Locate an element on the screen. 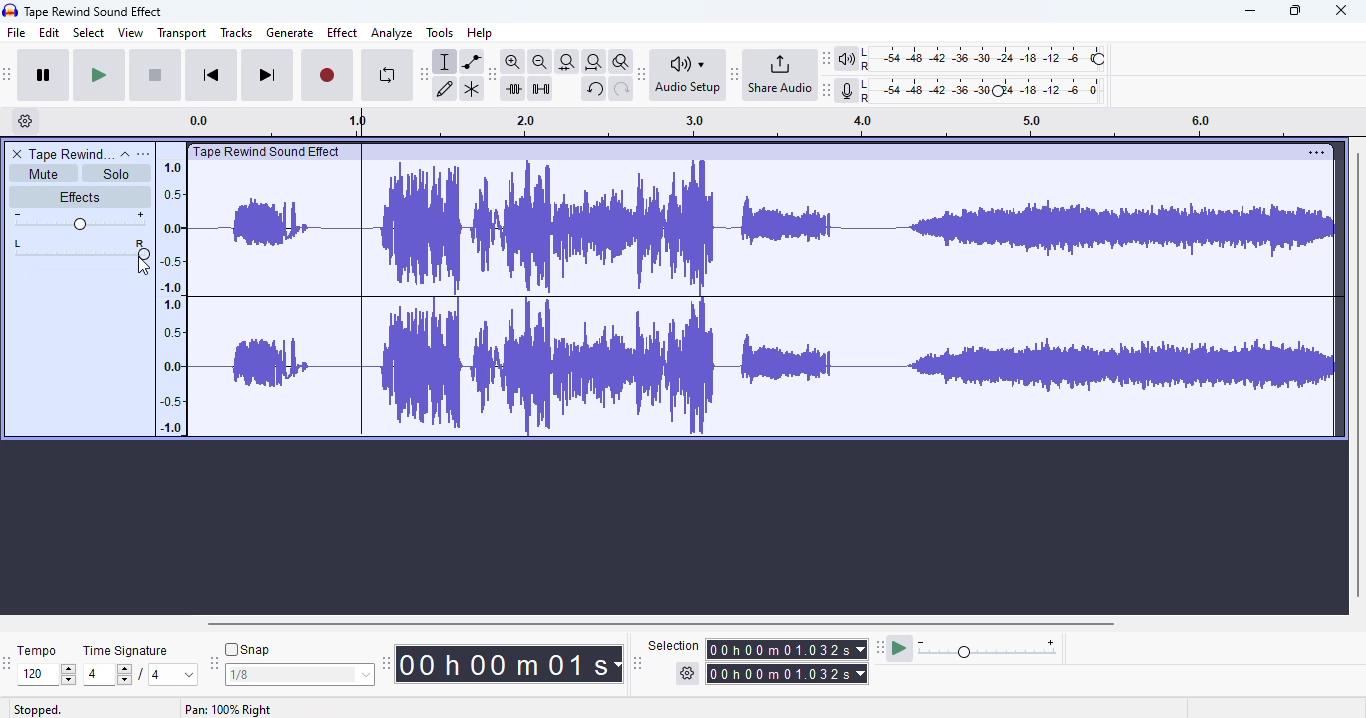  audacity snapping toolbar is located at coordinates (213, 662).